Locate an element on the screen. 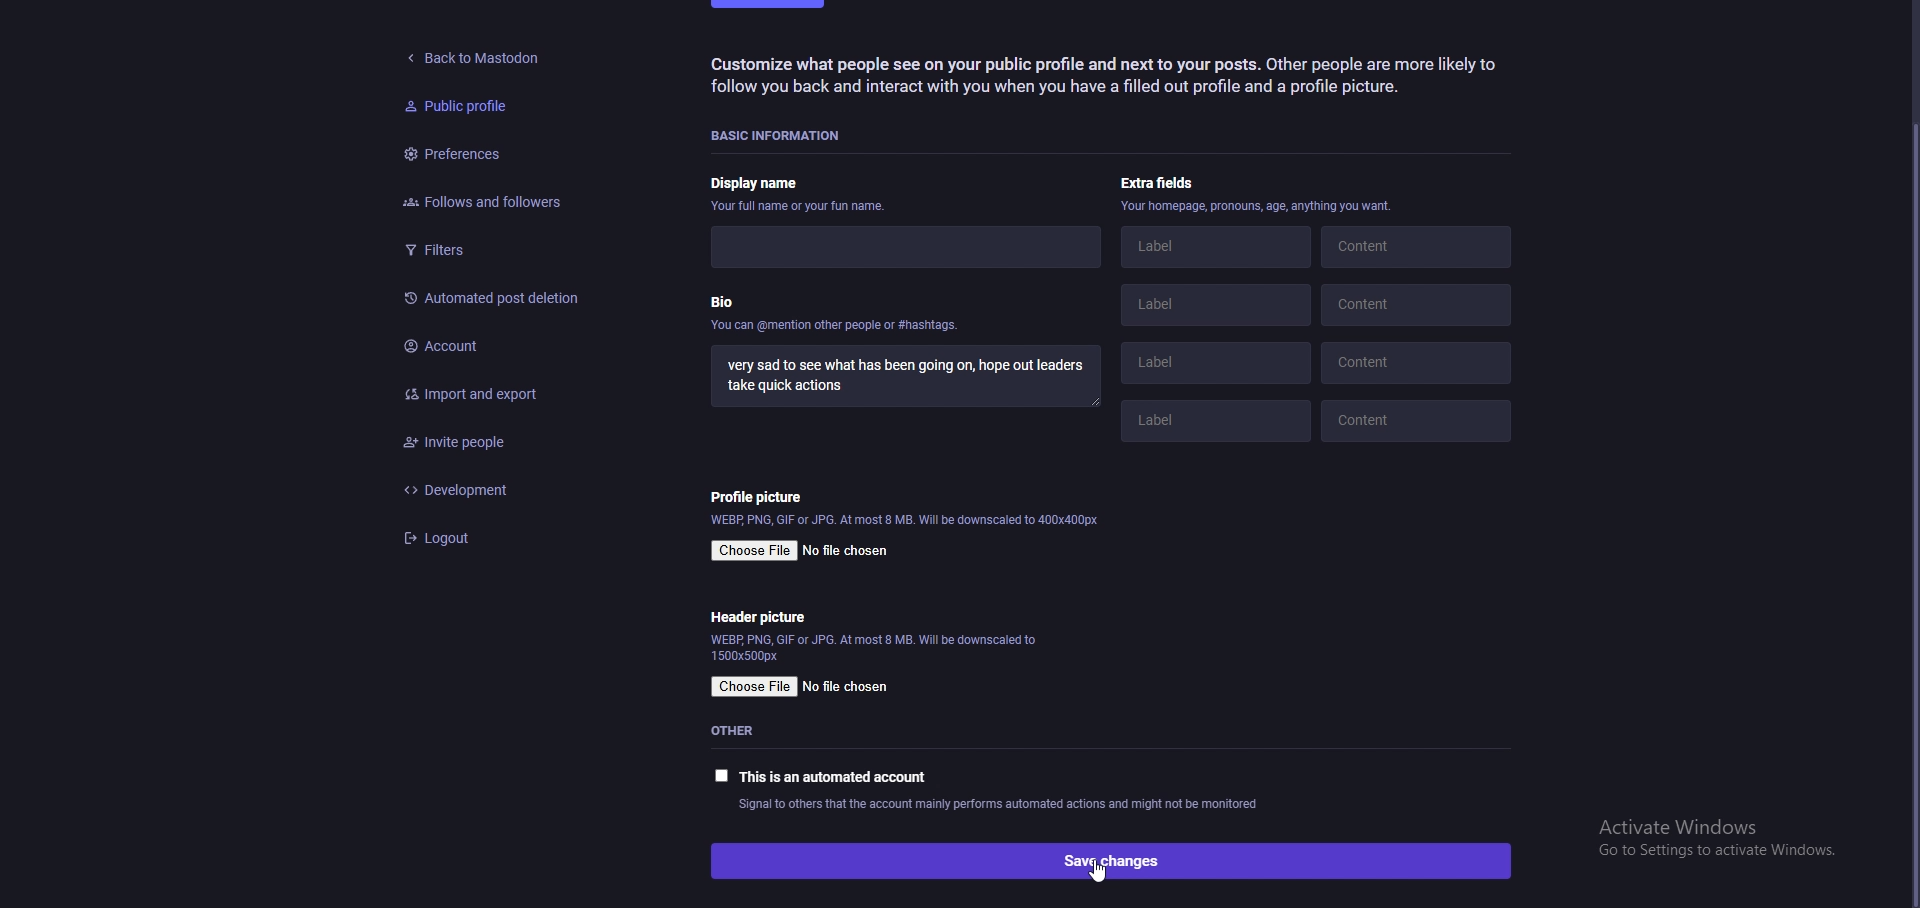  this is an automated account is located at coordinates (821, 776).